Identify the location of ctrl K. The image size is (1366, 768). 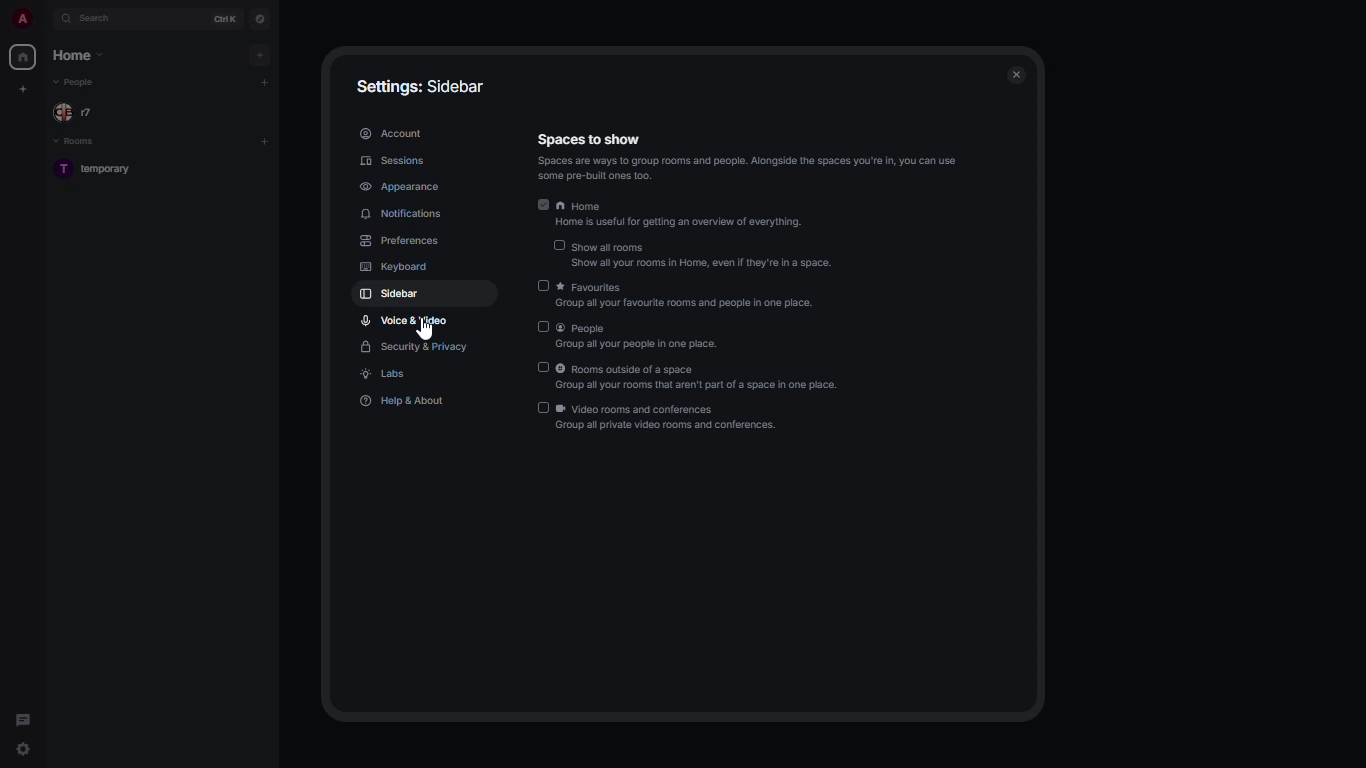
(226, 18).